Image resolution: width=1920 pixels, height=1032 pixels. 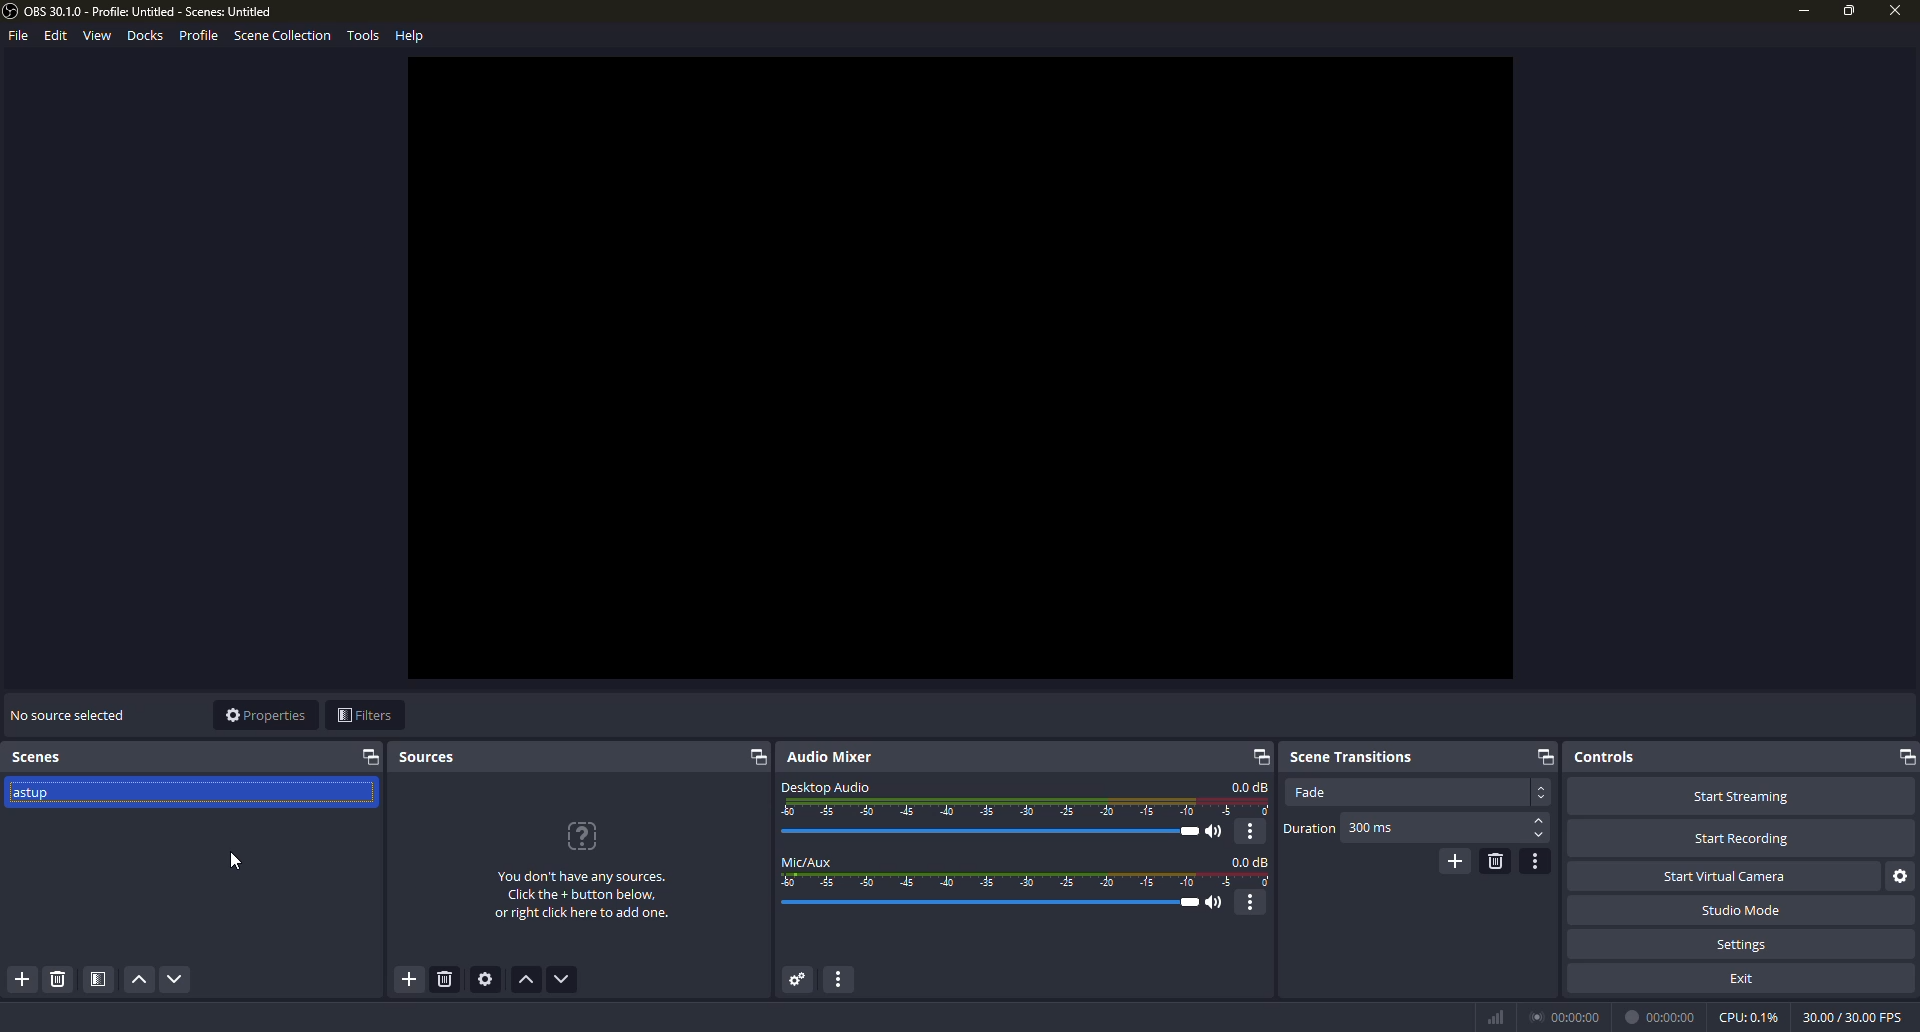 I want to click on db, so click(x=1251, y=861).